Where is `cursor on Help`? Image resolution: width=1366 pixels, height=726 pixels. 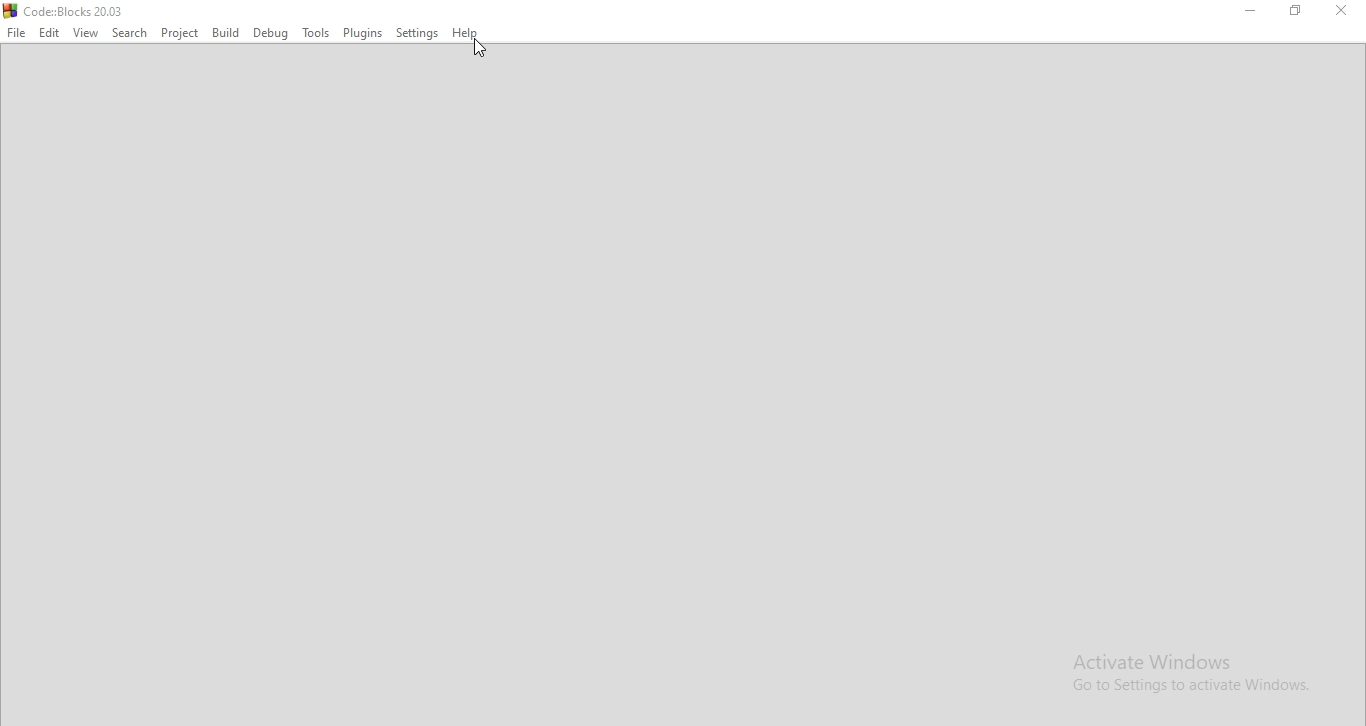
cursor on Help is located at coordinates (480, 49).